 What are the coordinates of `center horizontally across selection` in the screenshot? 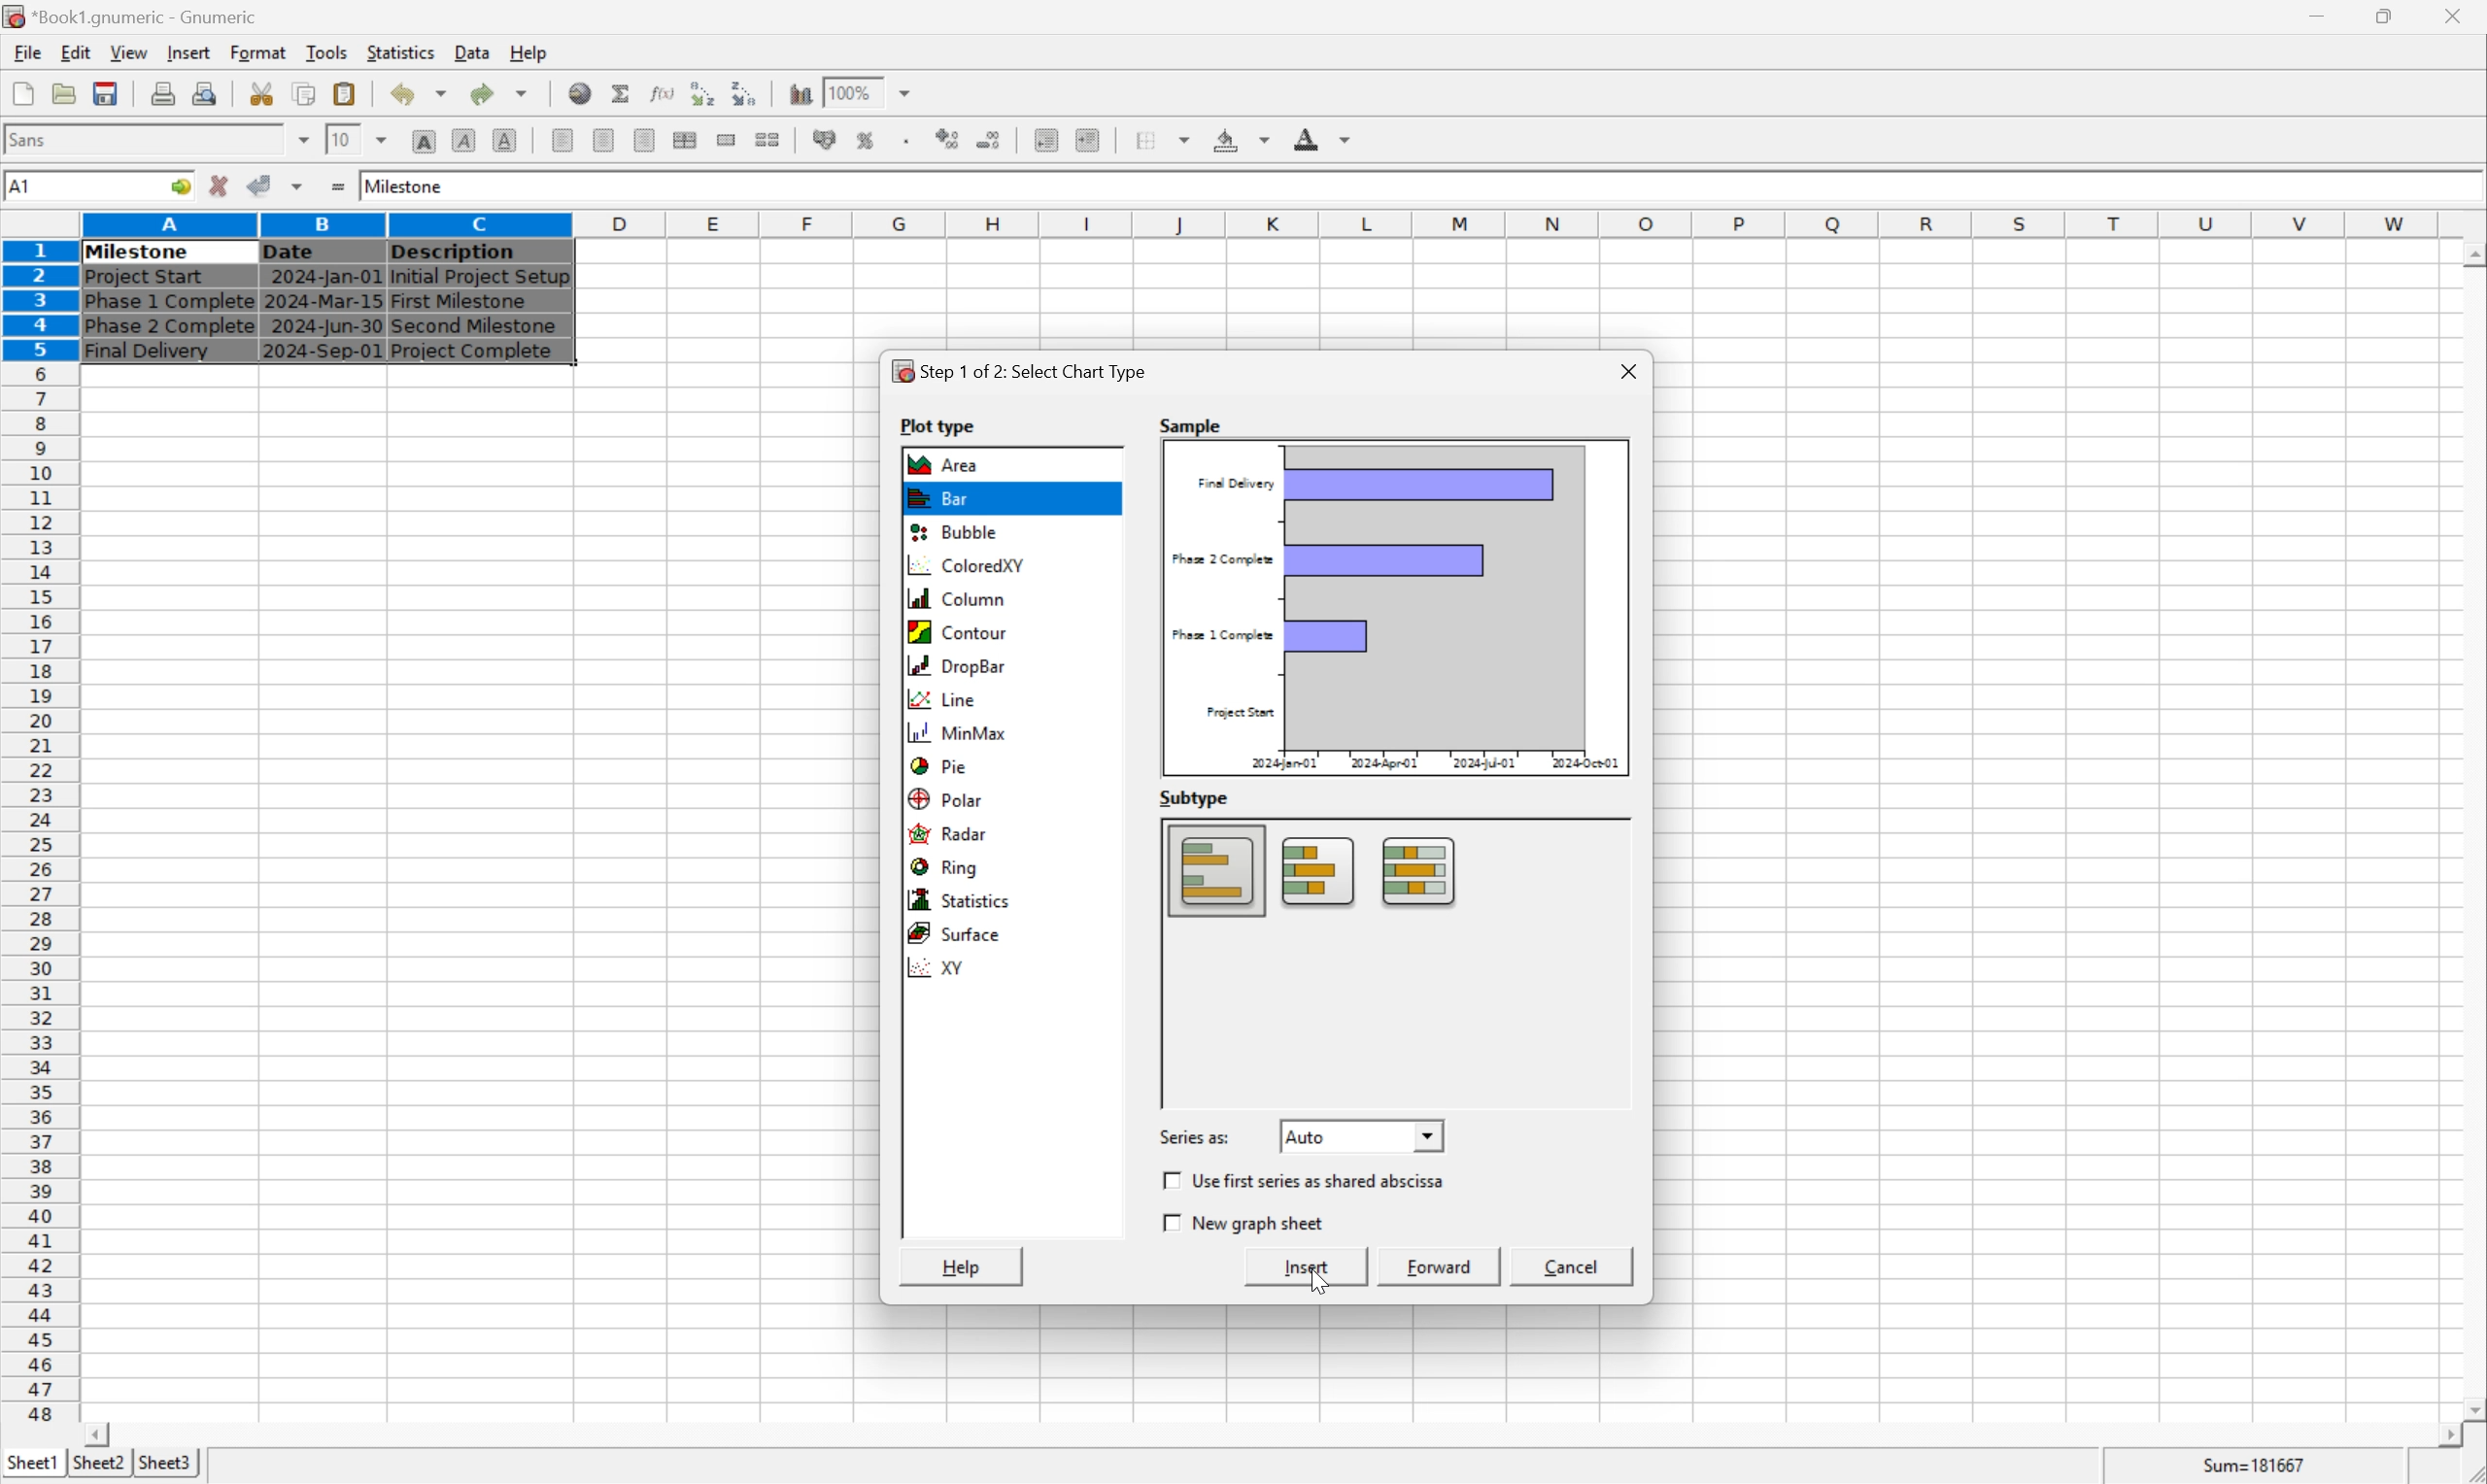 It's located at (686, 140).